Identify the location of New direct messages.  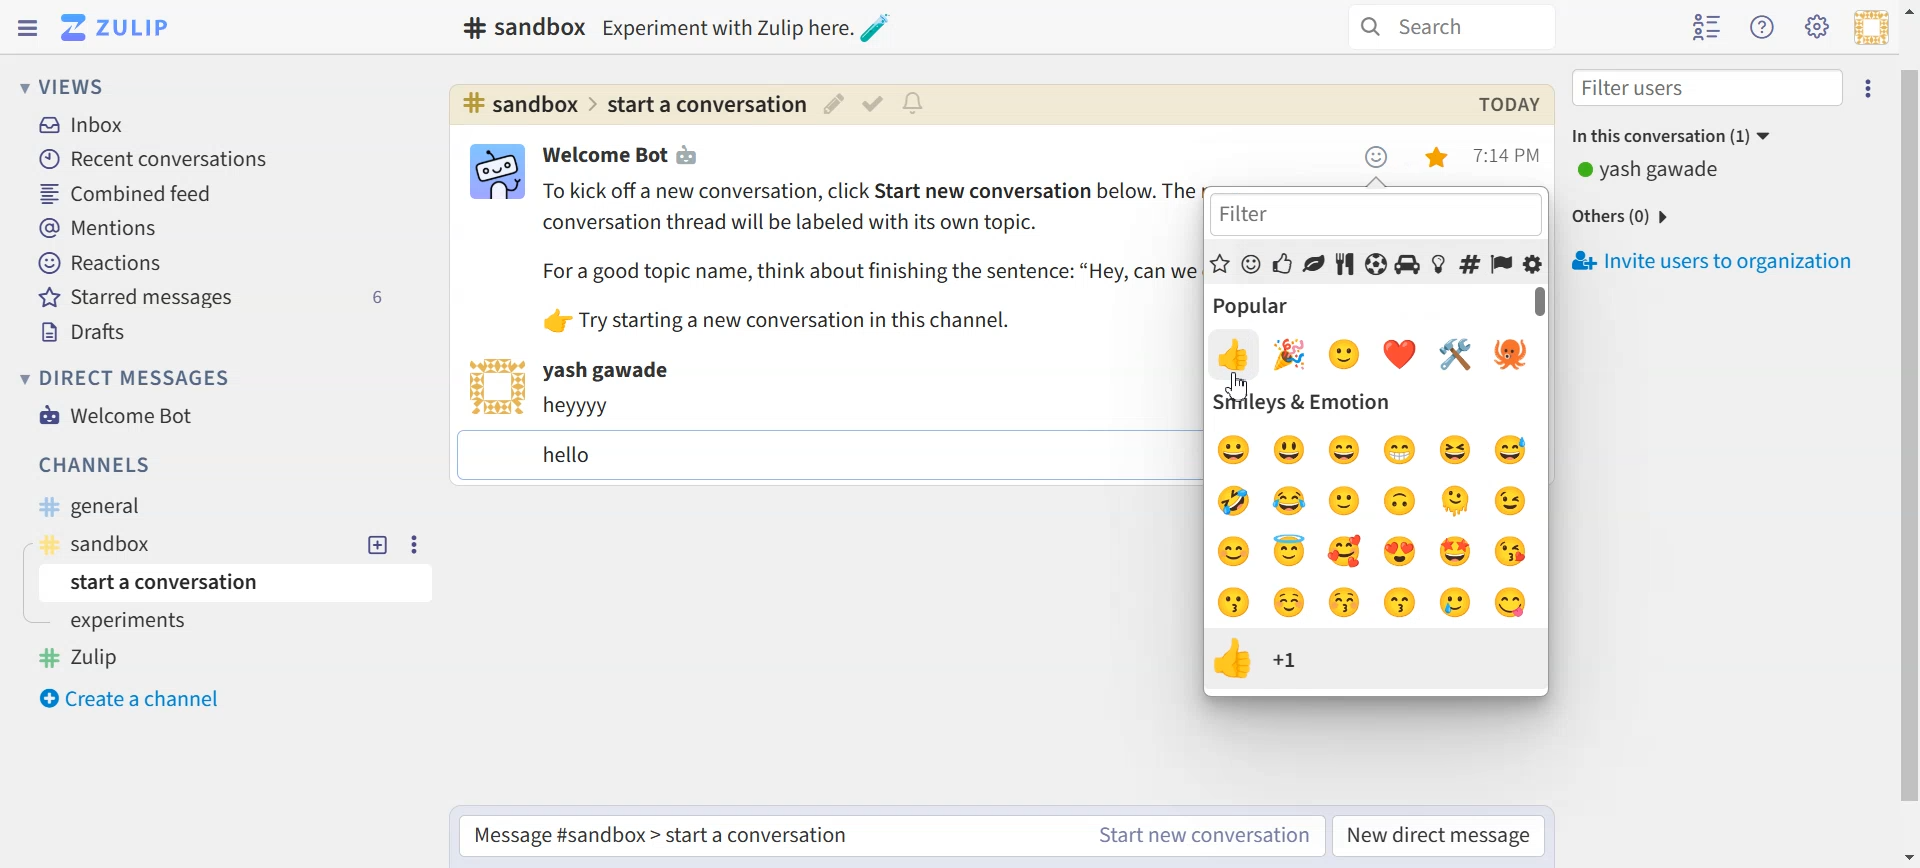
(1441, 836).